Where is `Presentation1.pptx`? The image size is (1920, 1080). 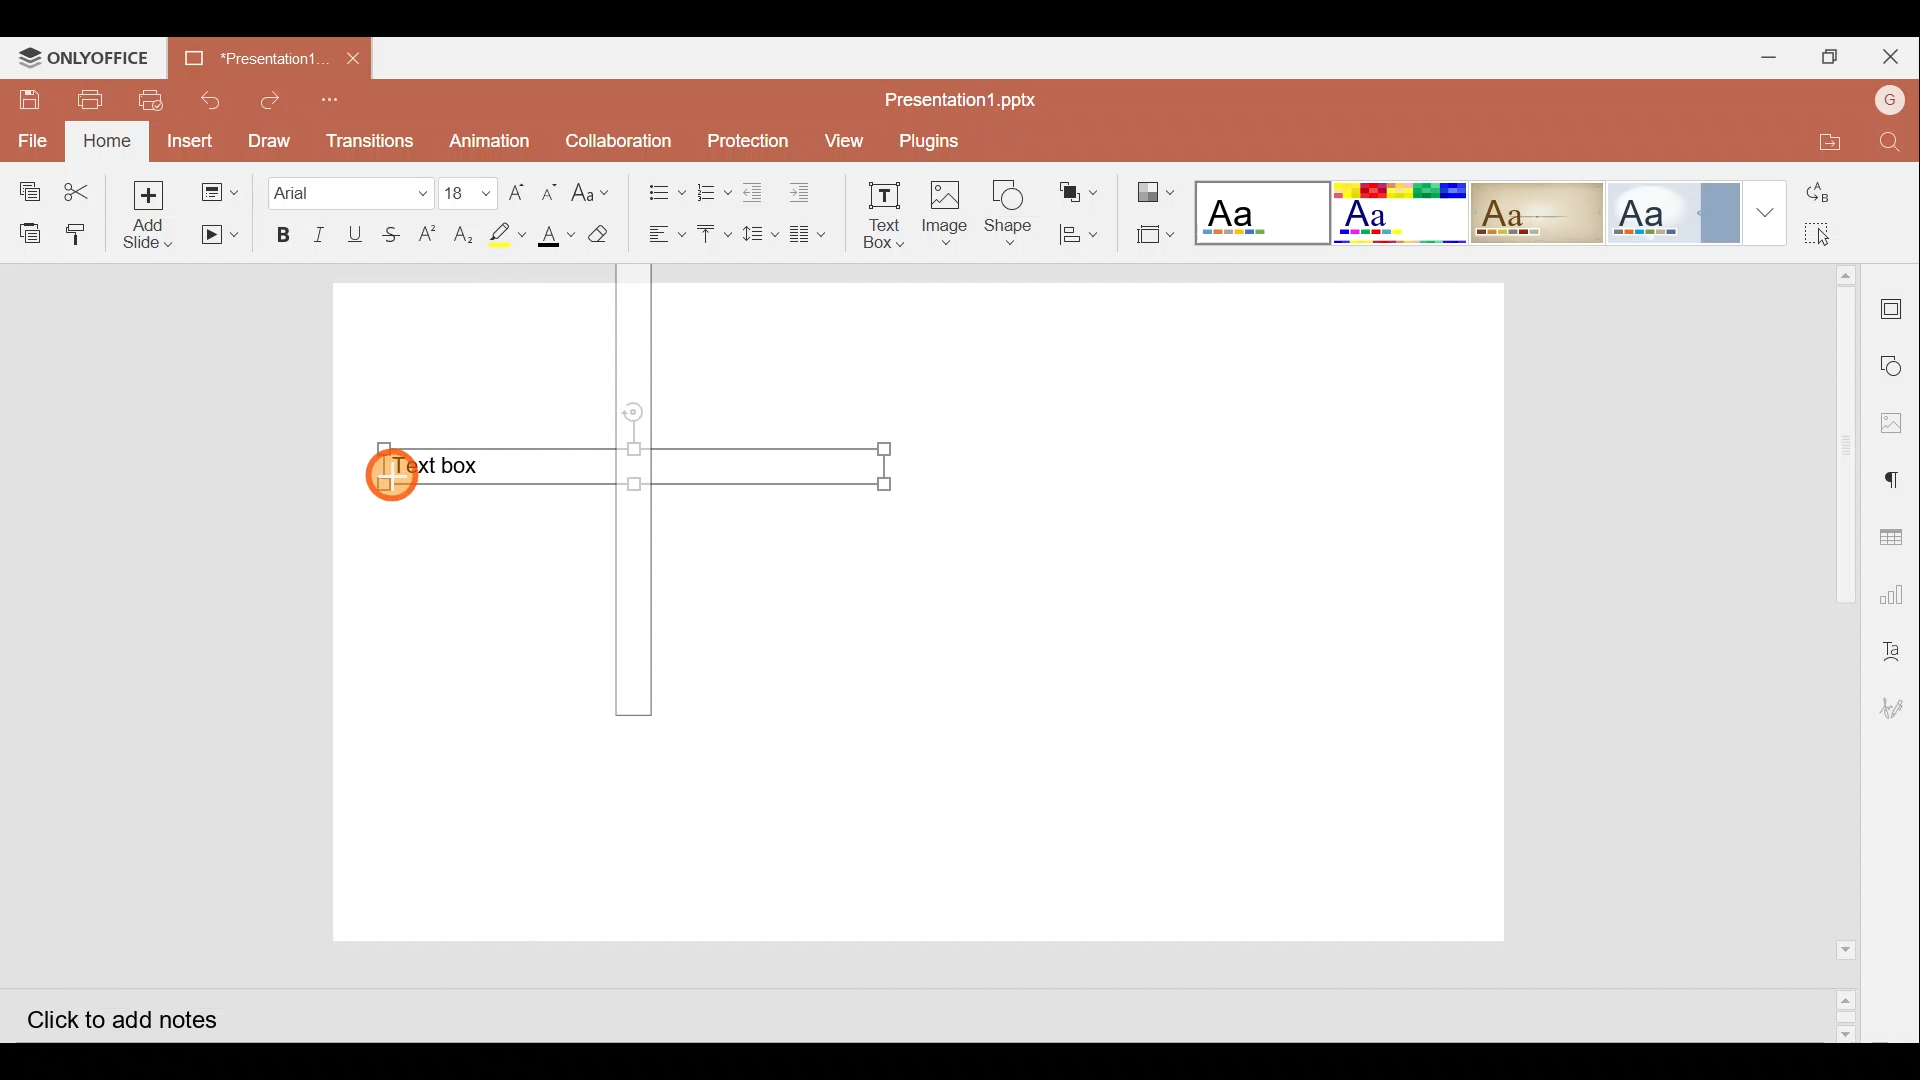
Presentation1.pptx is located at coordinates (966, 98).